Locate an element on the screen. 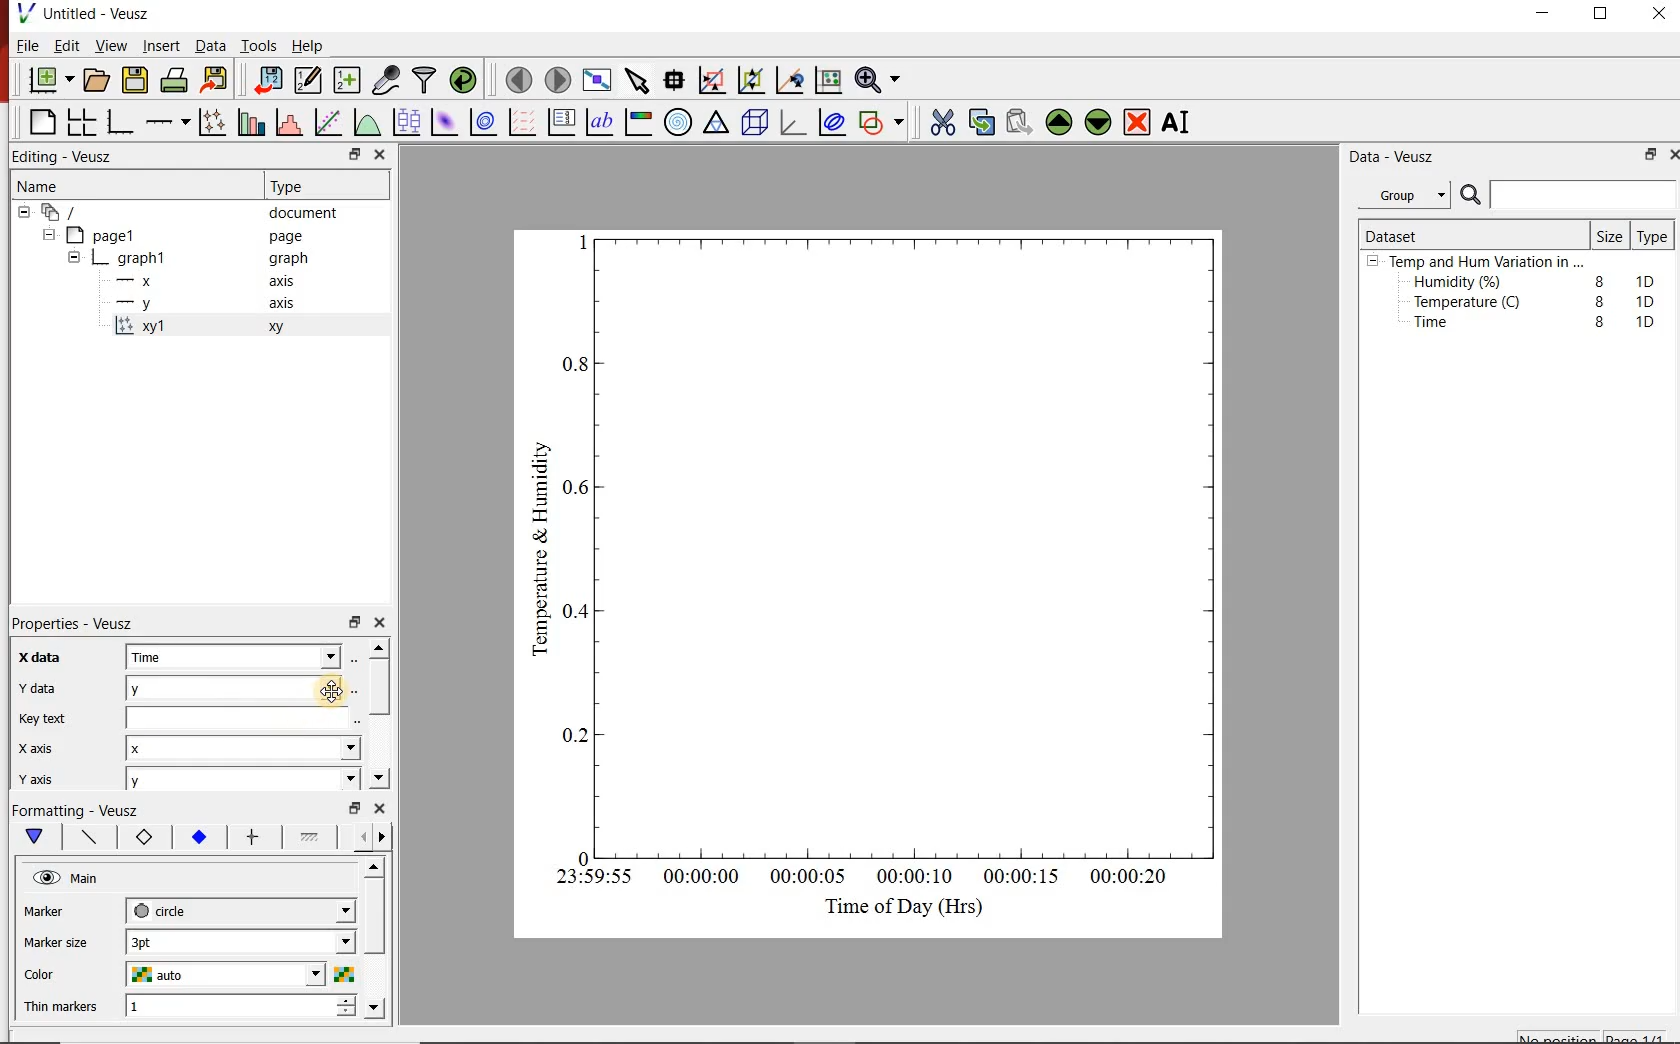  auto is located at coordinates (161, 975).